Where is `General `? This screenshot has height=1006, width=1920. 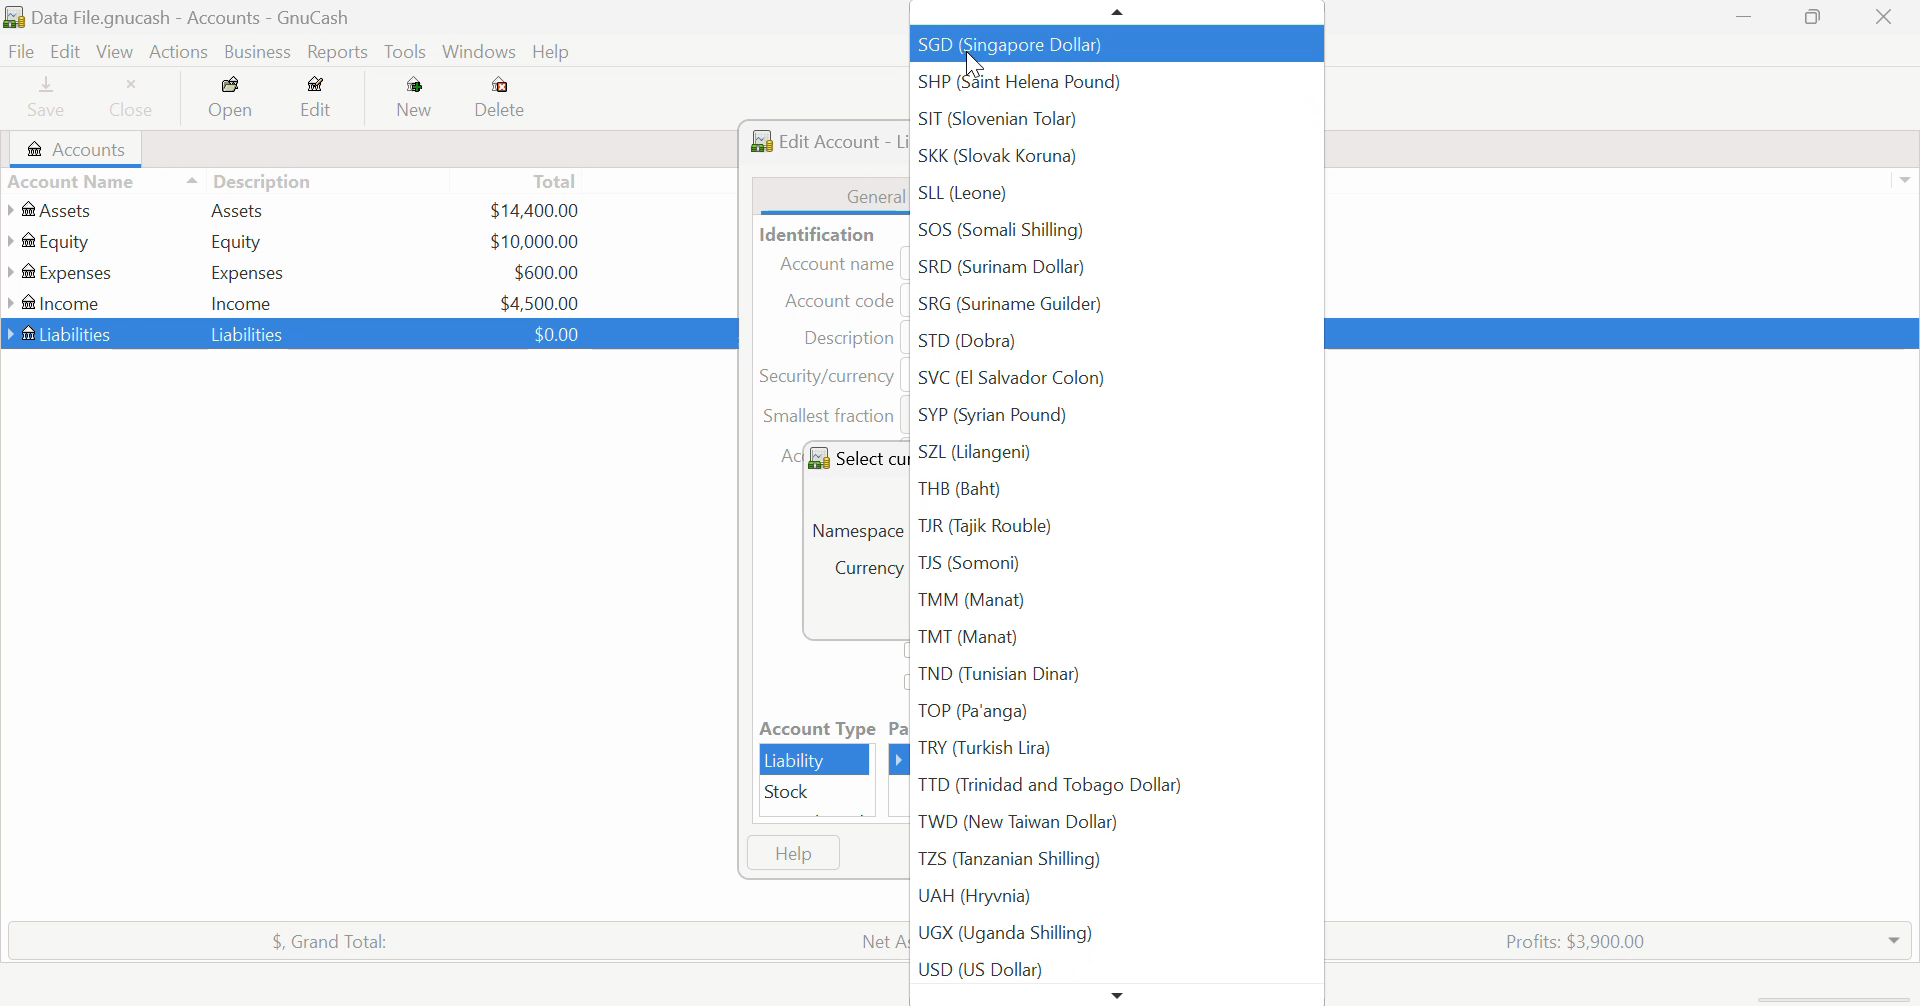
General  is located at coordinates (832, 195).